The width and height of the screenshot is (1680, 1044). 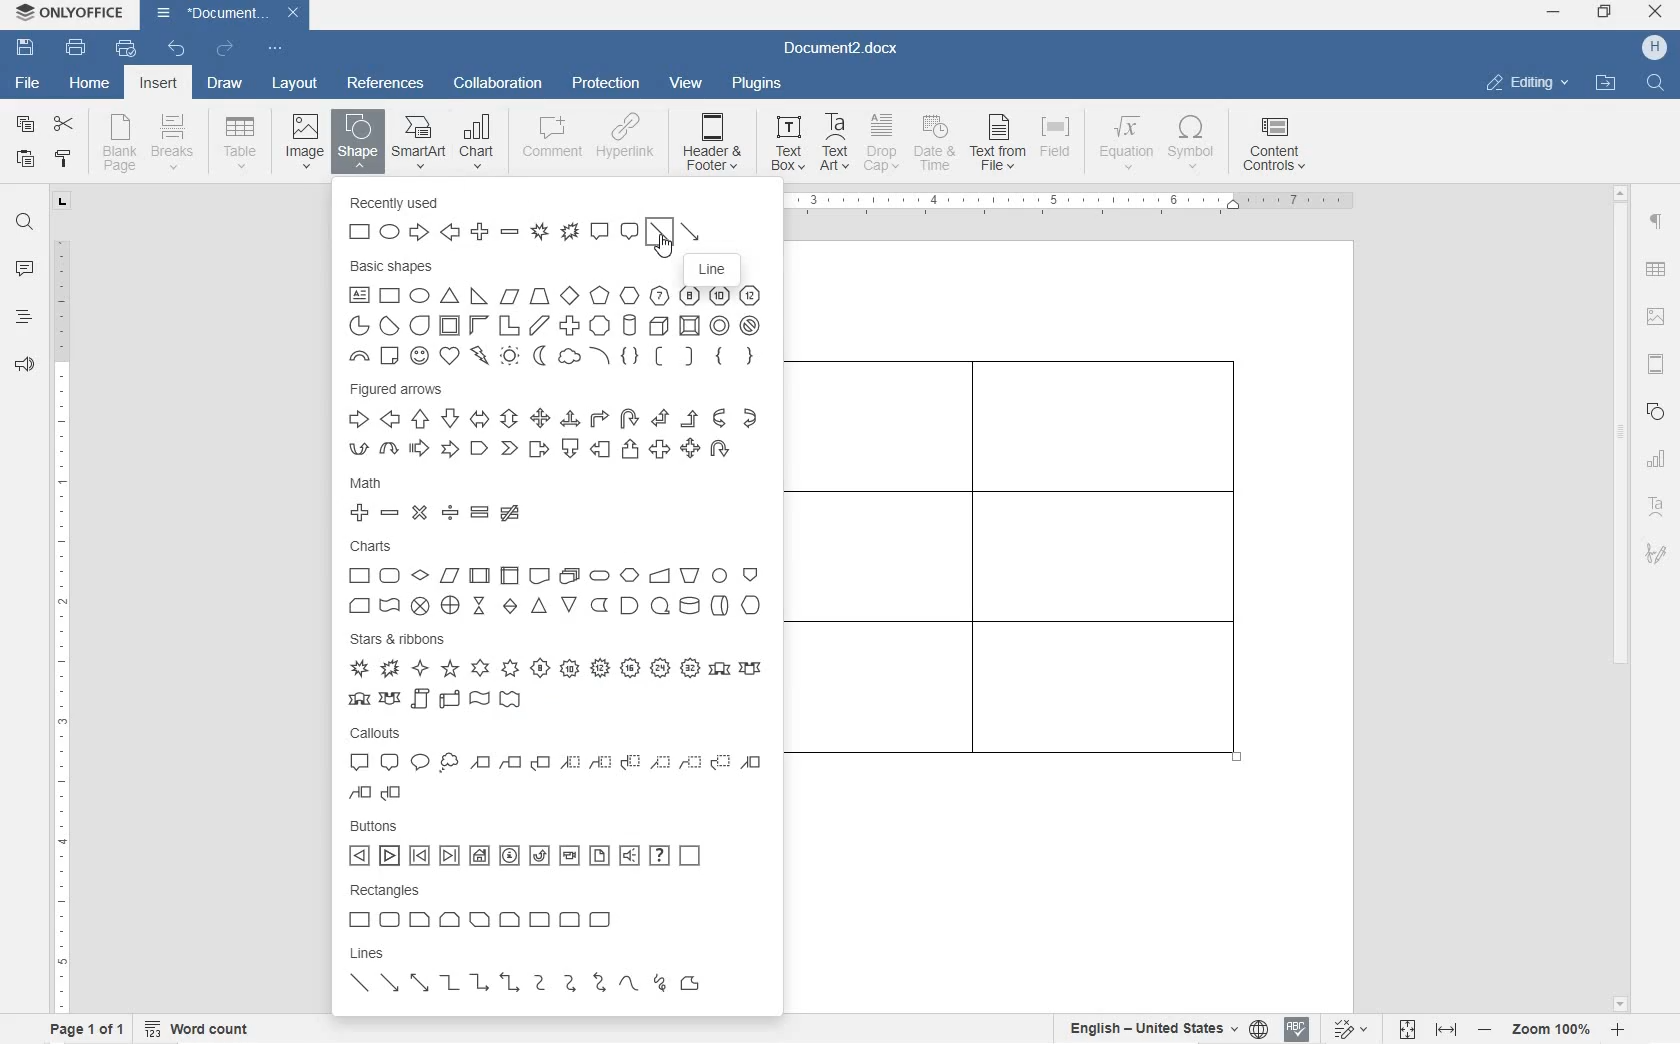 What do you see at coordinates (560, 578) in the screenshot?
I see `charts` at bounding box center [560, 578].